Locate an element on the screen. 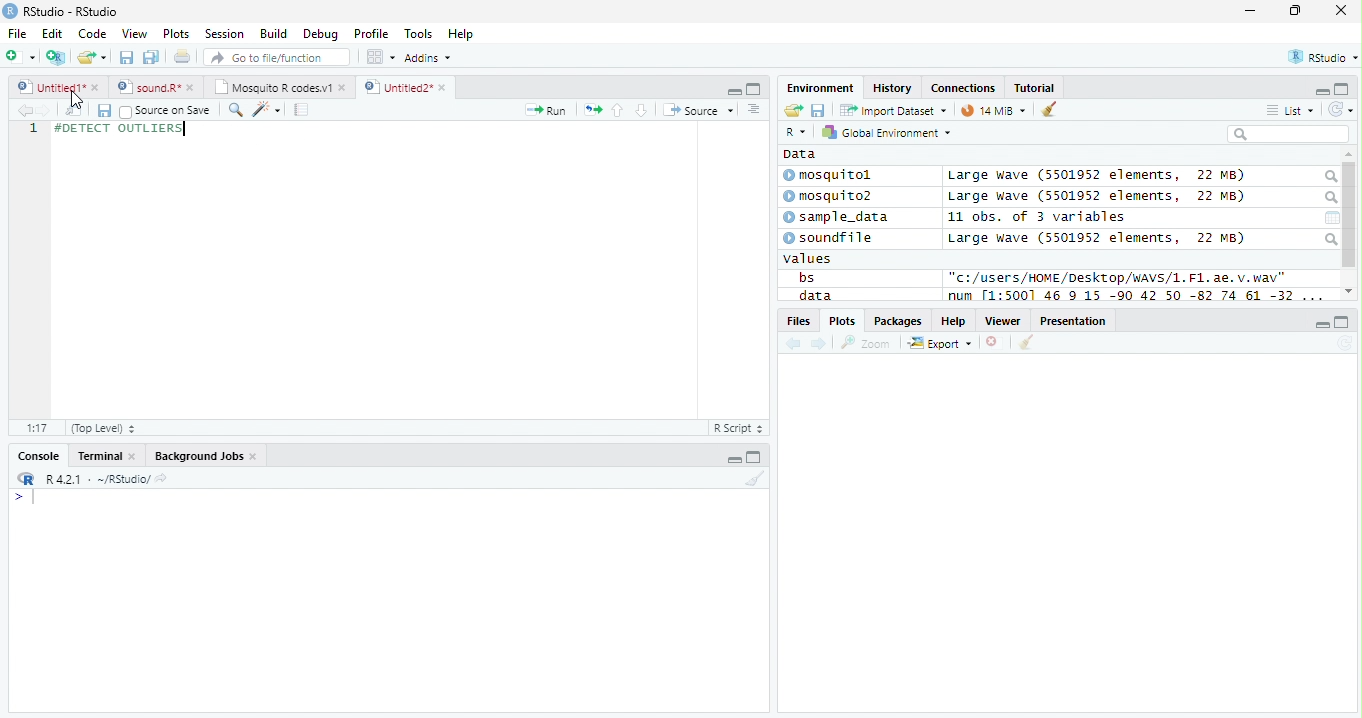 This screenshot has width=1362, height=718. sound.R* is located at coordinates (153, 86).